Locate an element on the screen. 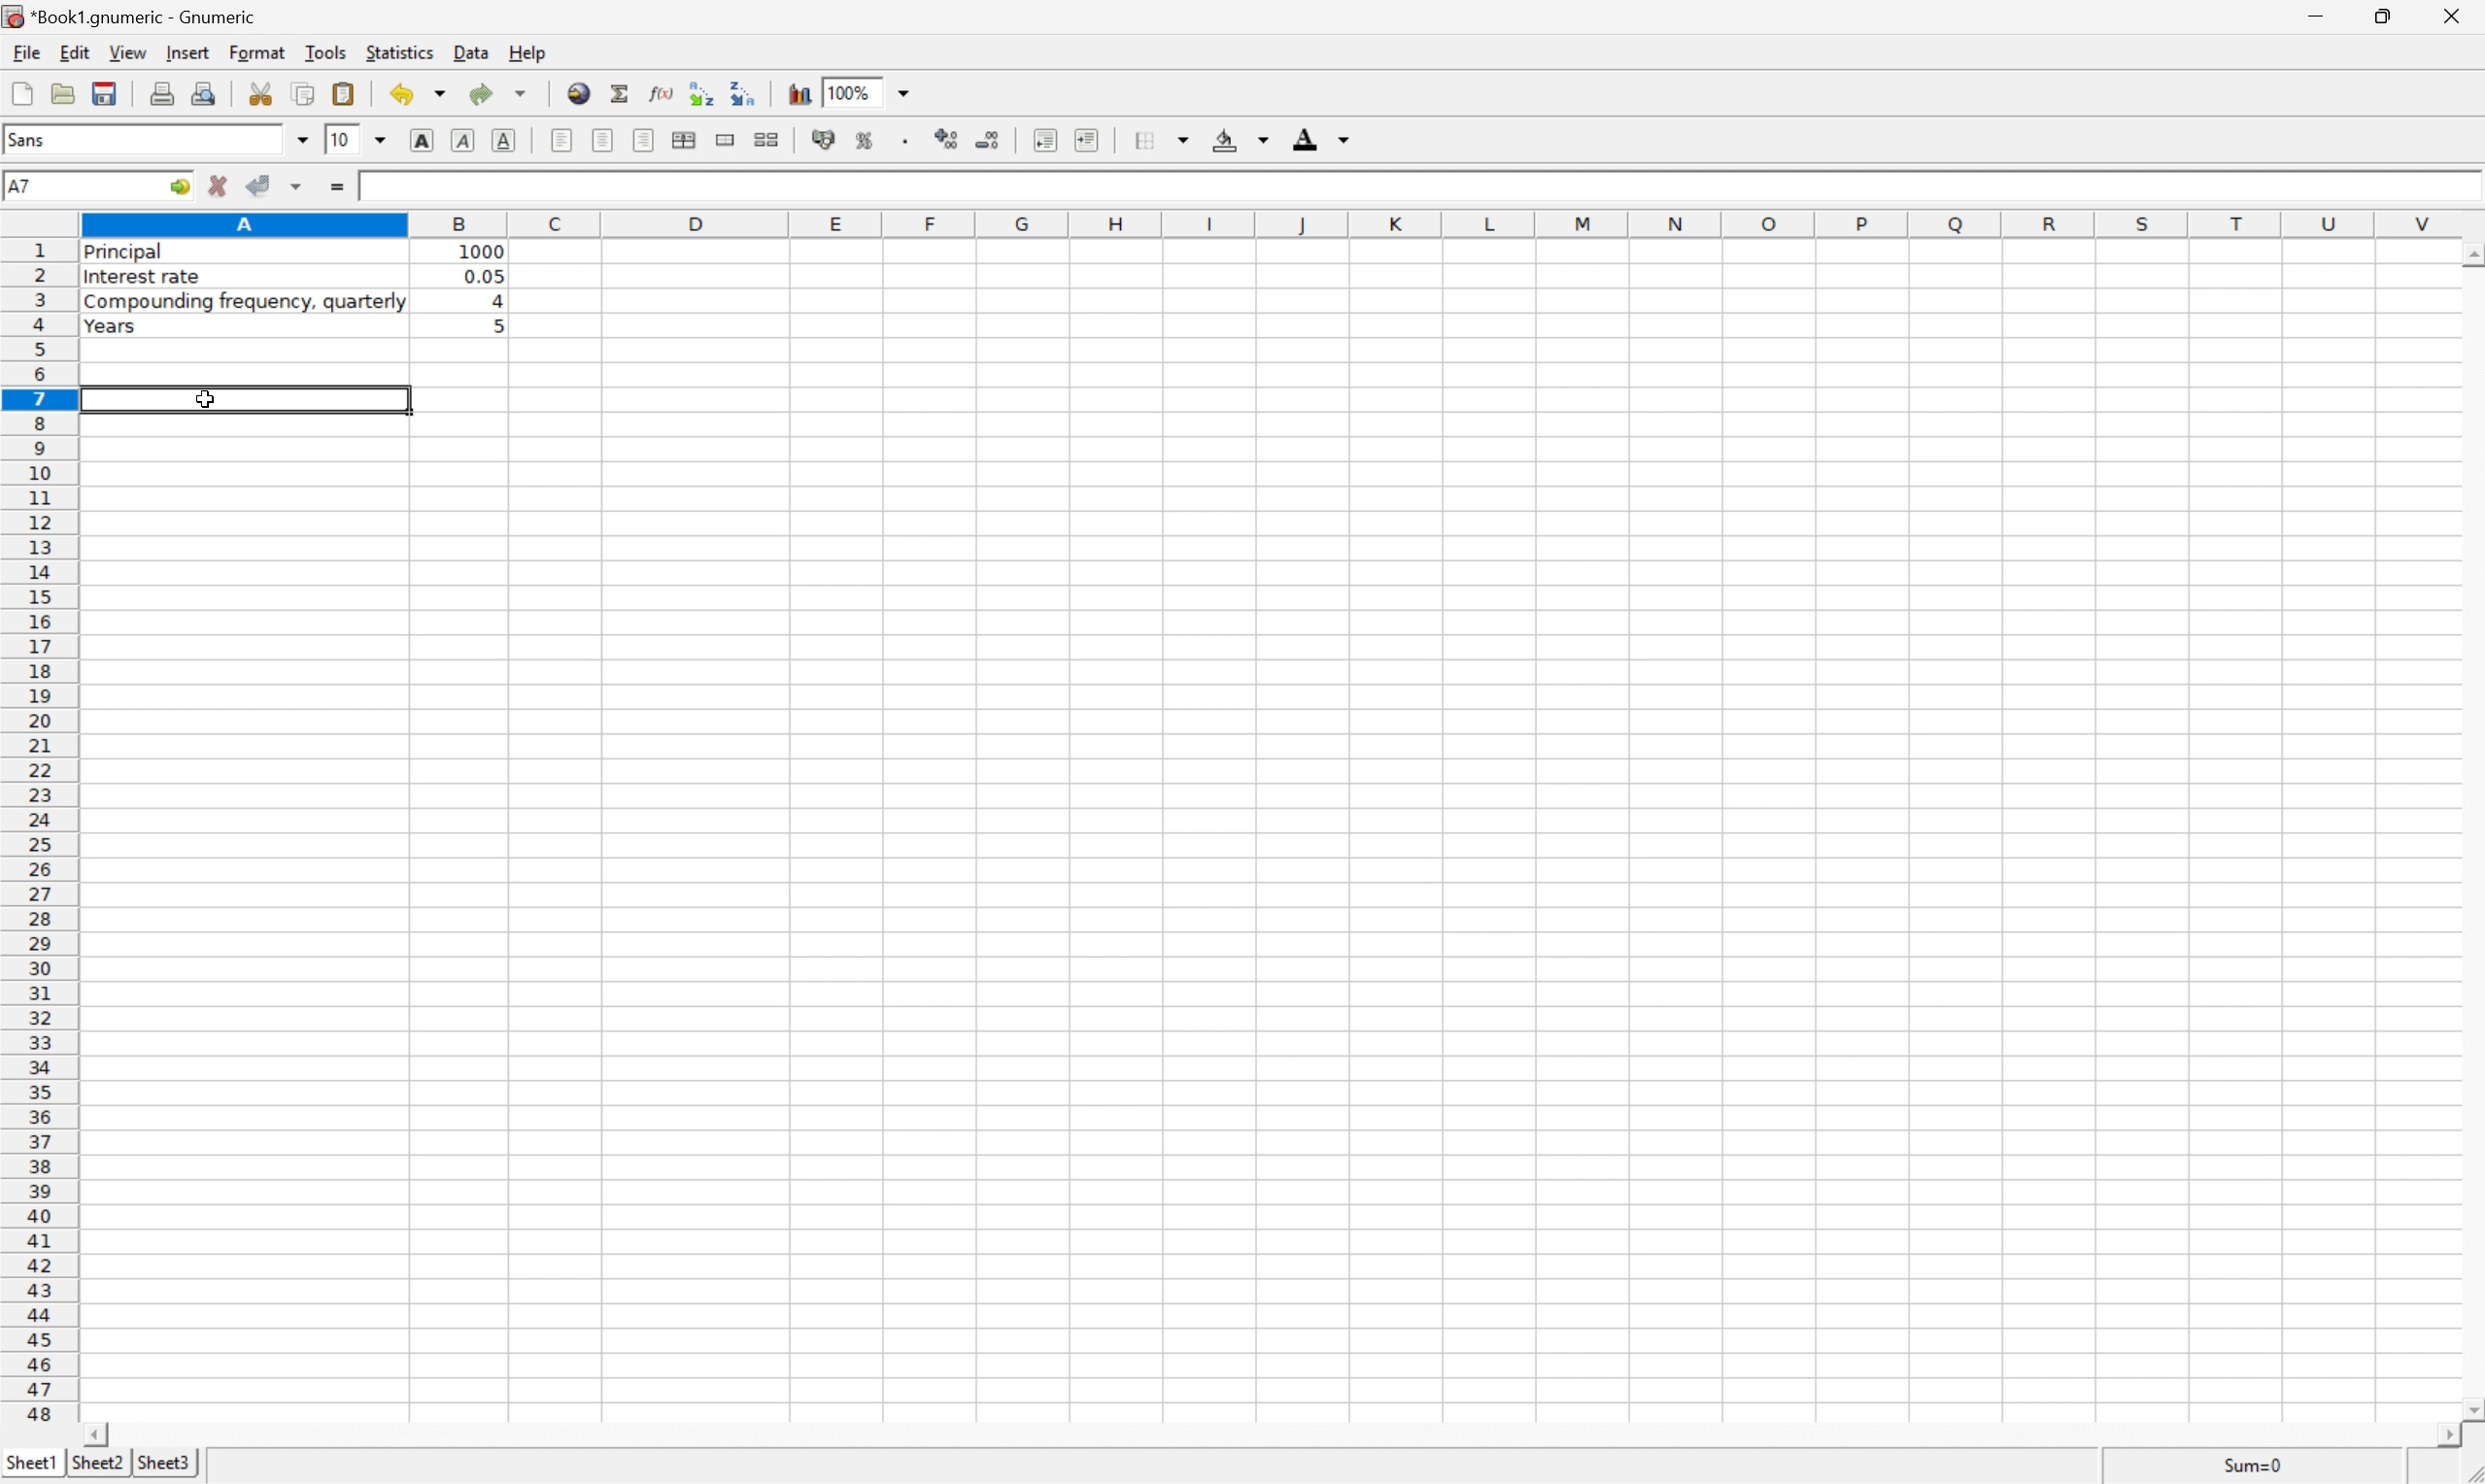  restore down is located at coordinates (2388, 16).